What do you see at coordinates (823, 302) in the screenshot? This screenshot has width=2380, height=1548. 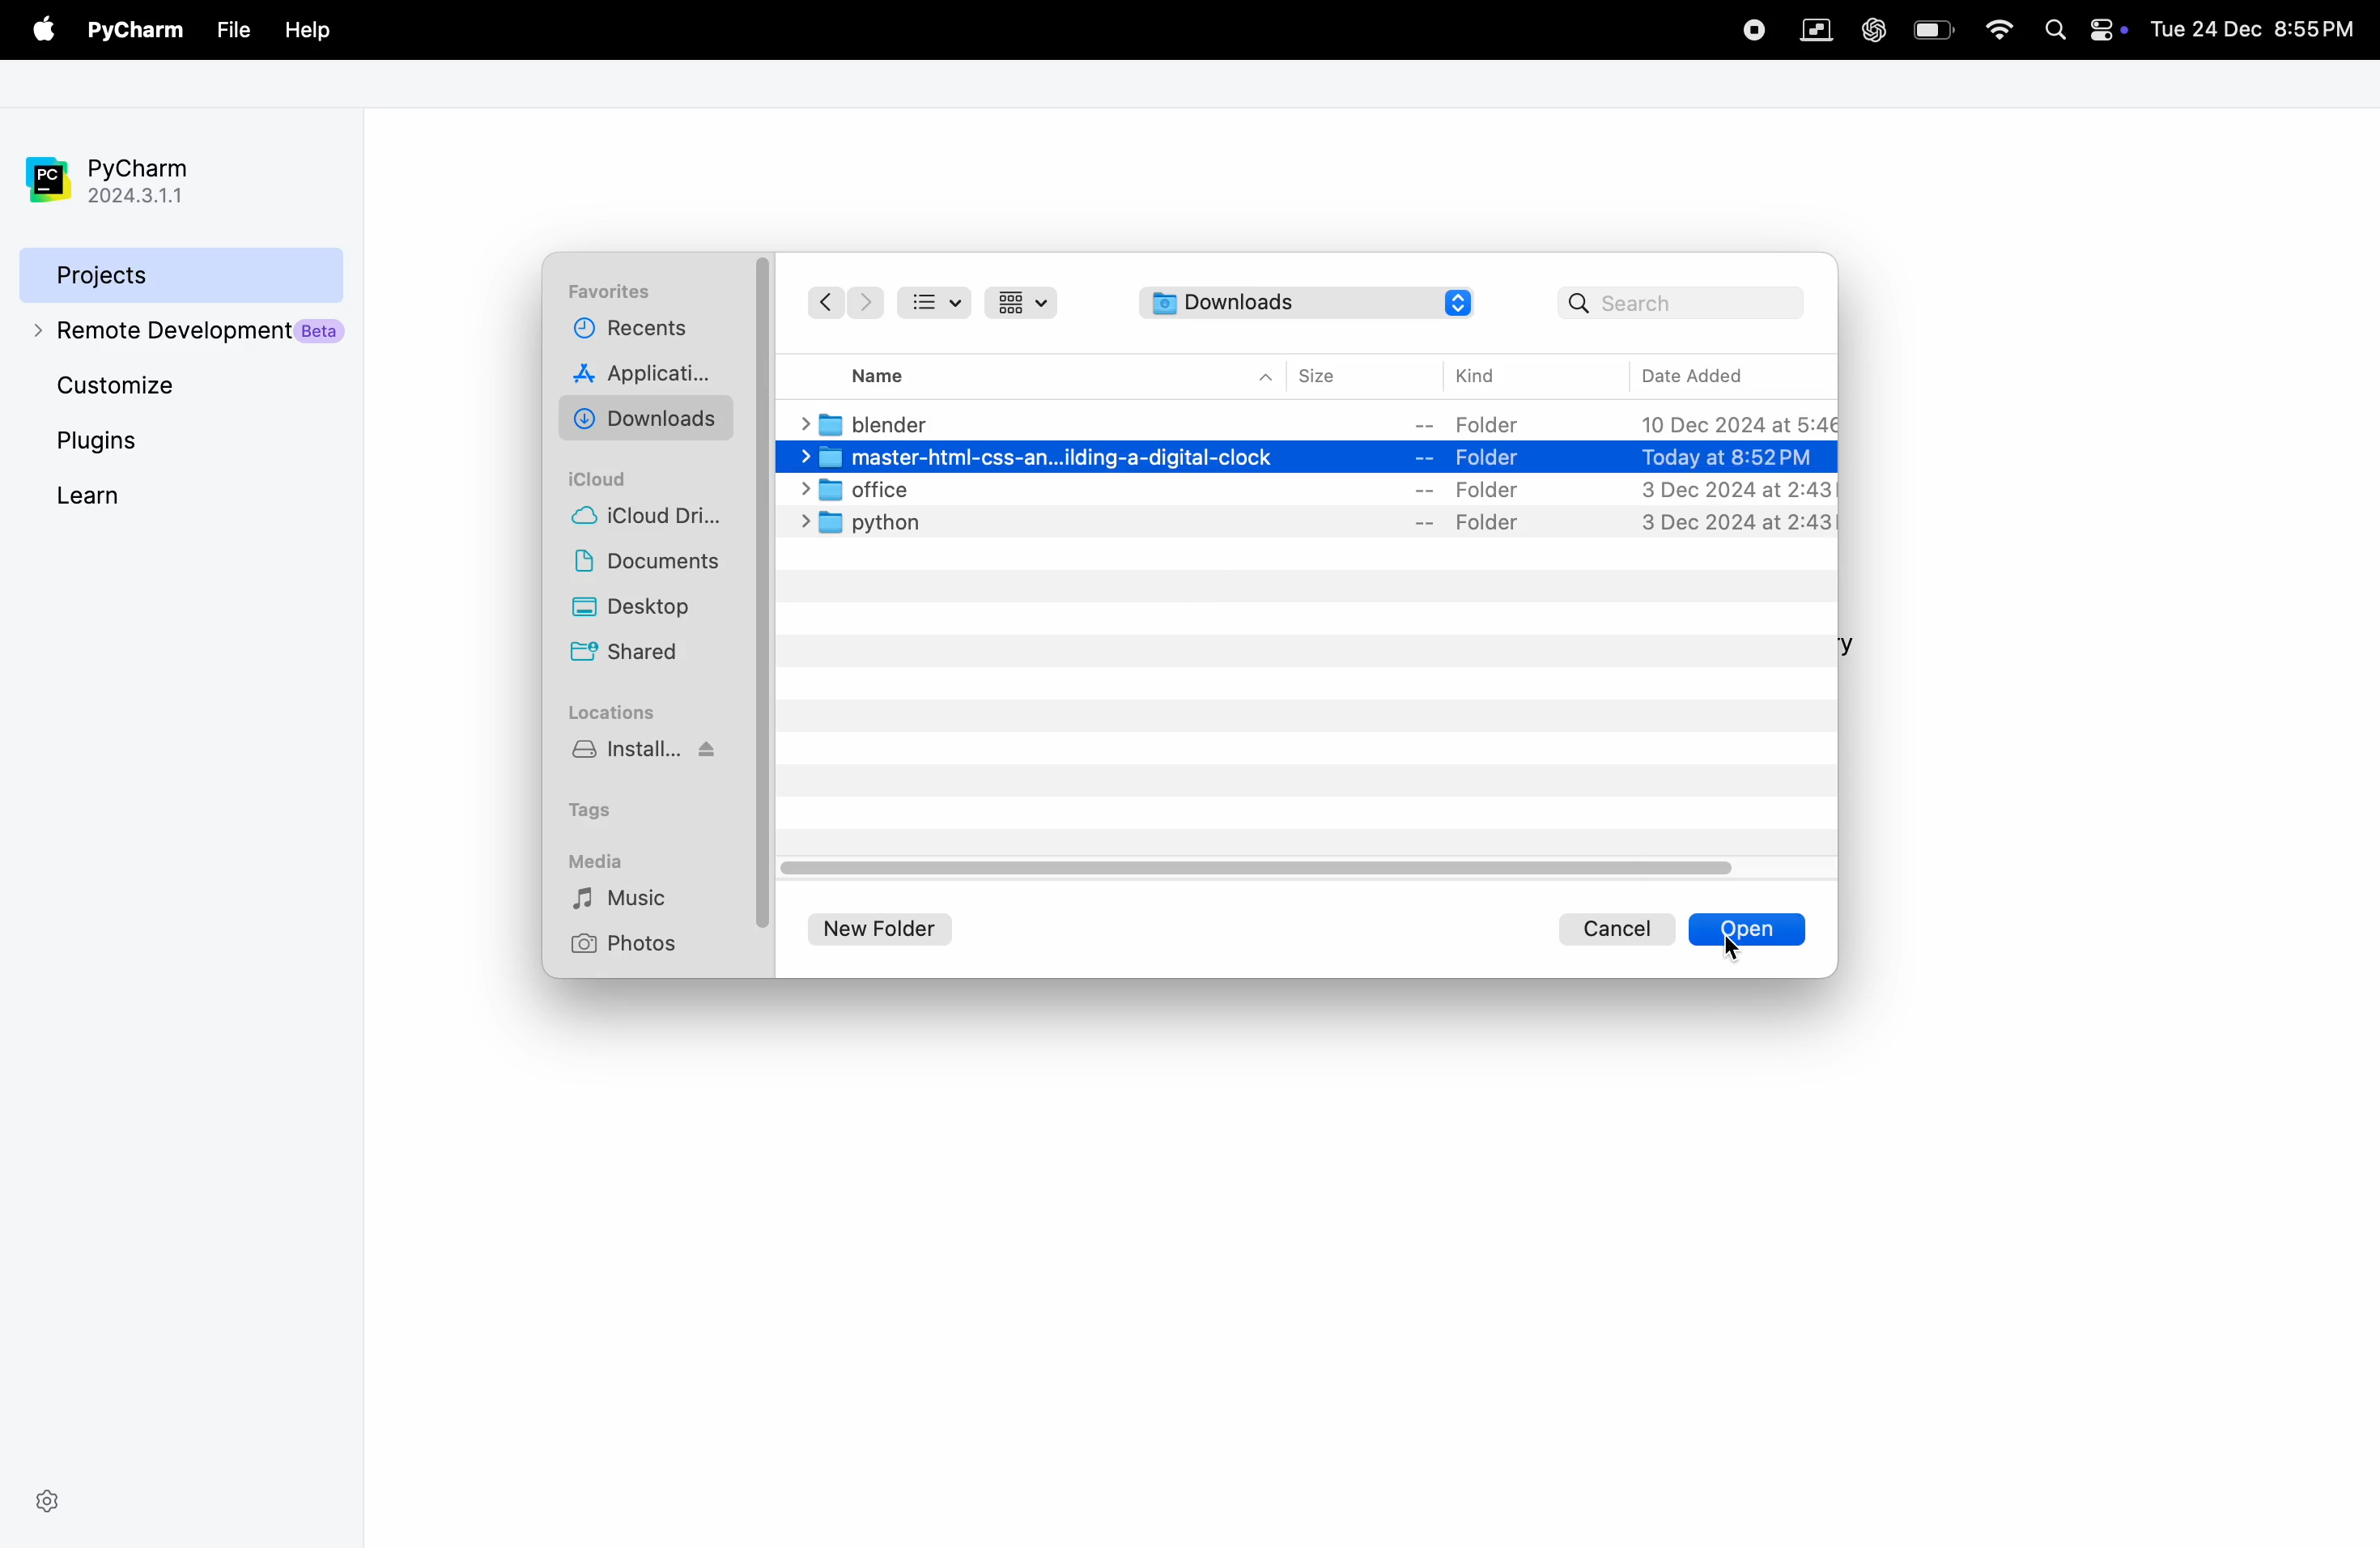 I see `backward` at bounding box center [823, 302].